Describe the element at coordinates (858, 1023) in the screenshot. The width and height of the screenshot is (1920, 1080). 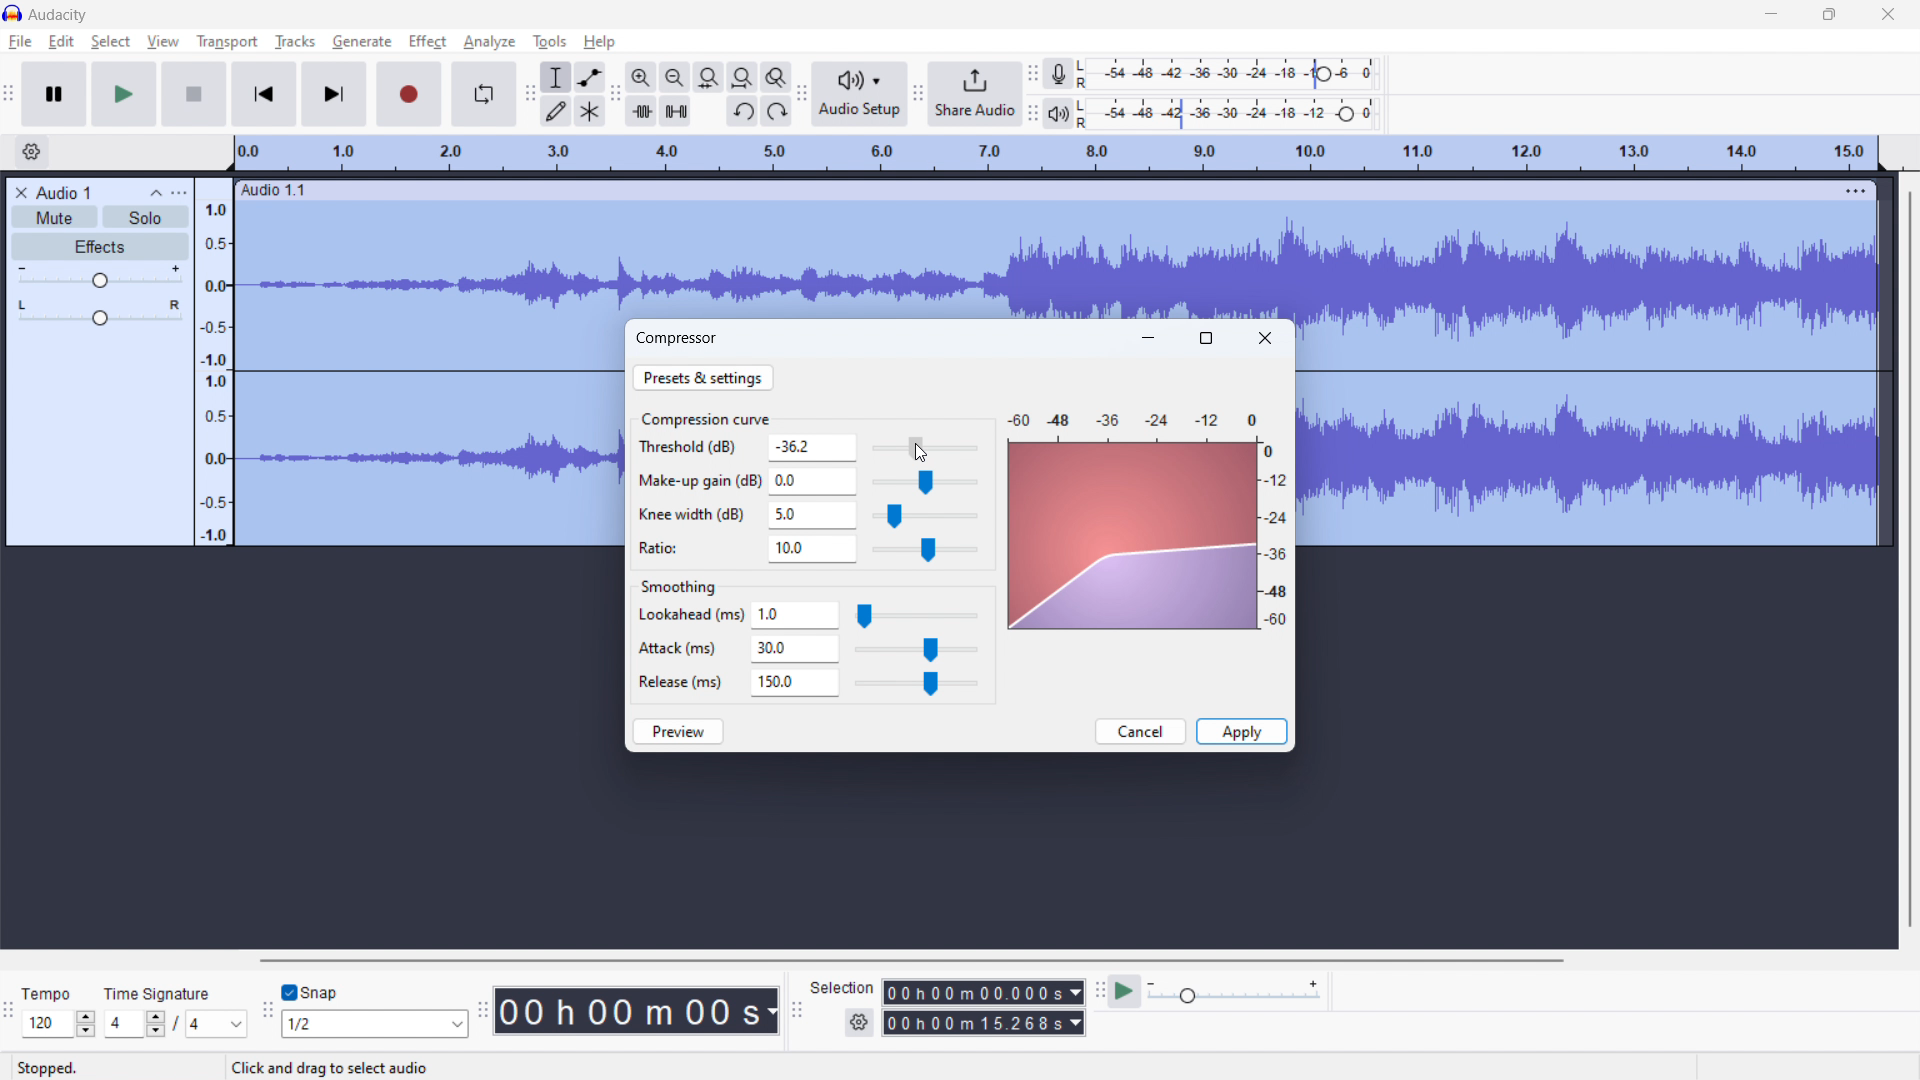
I see `settings` at that location.